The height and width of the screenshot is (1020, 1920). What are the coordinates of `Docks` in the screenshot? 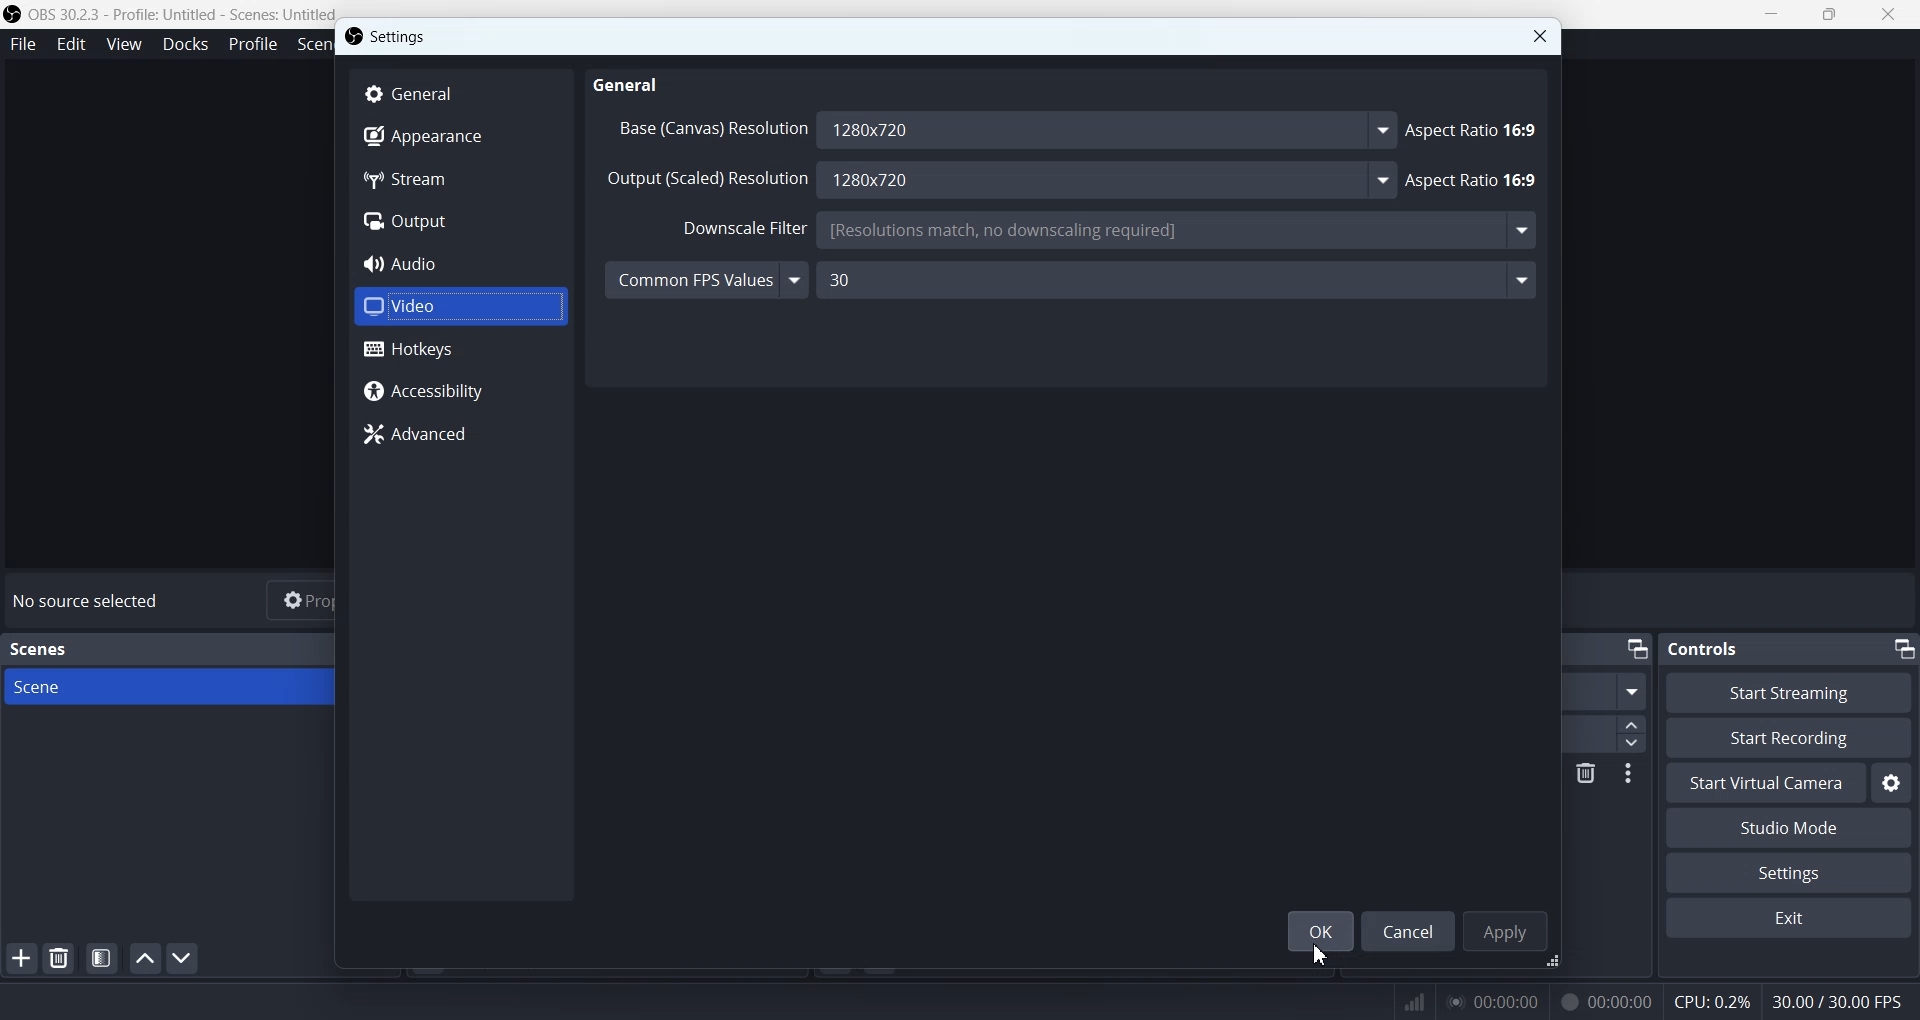 It's located at (184, 45).